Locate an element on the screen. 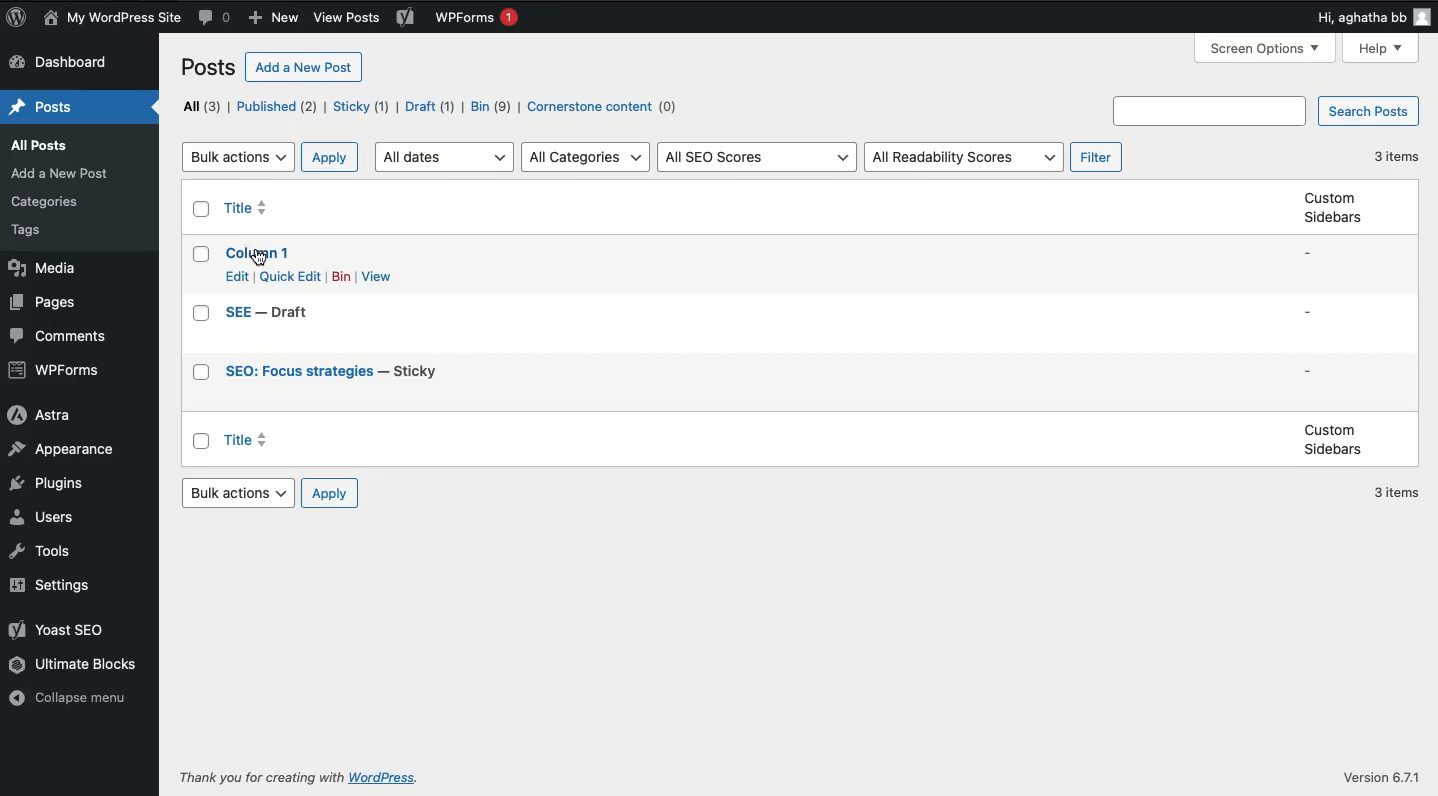 The height and width of the screenshot is (796, 1438). Astra is located at coordinates (40, 415).